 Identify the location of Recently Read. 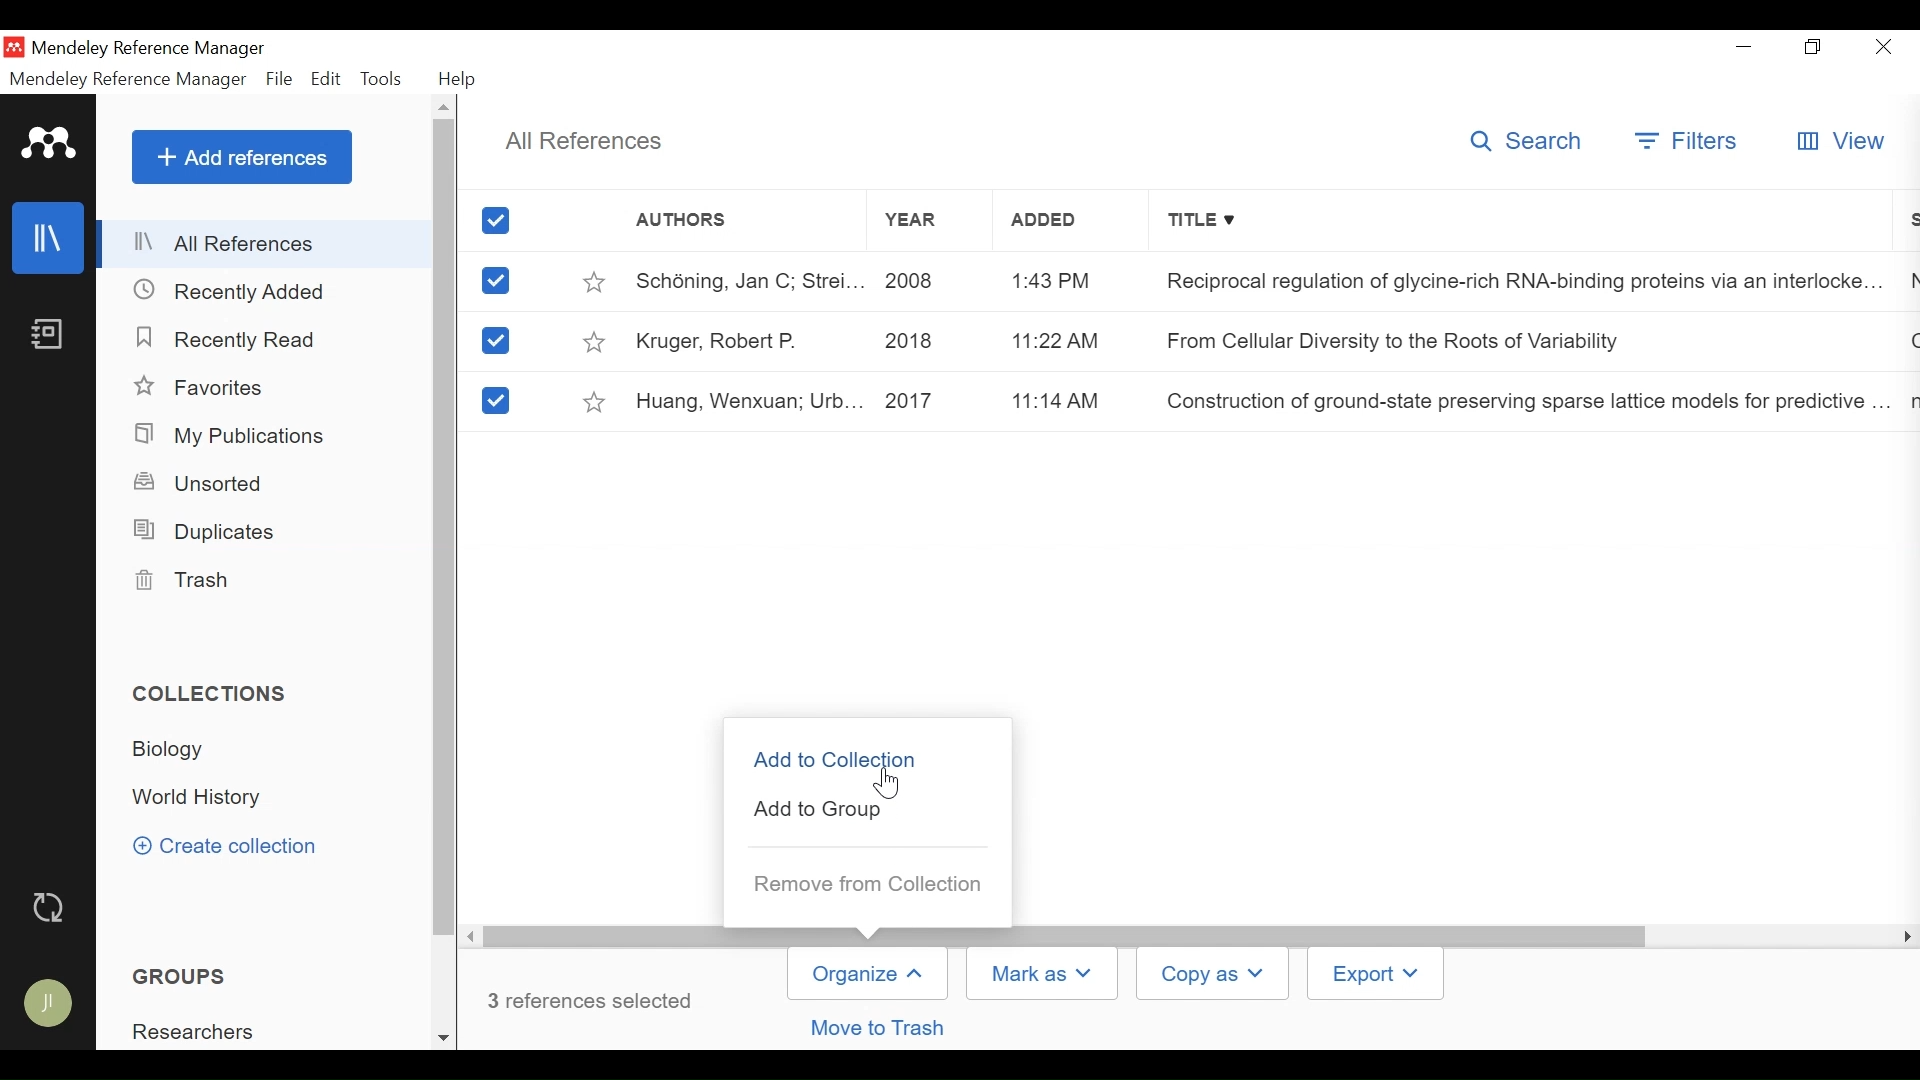
(231, 340).